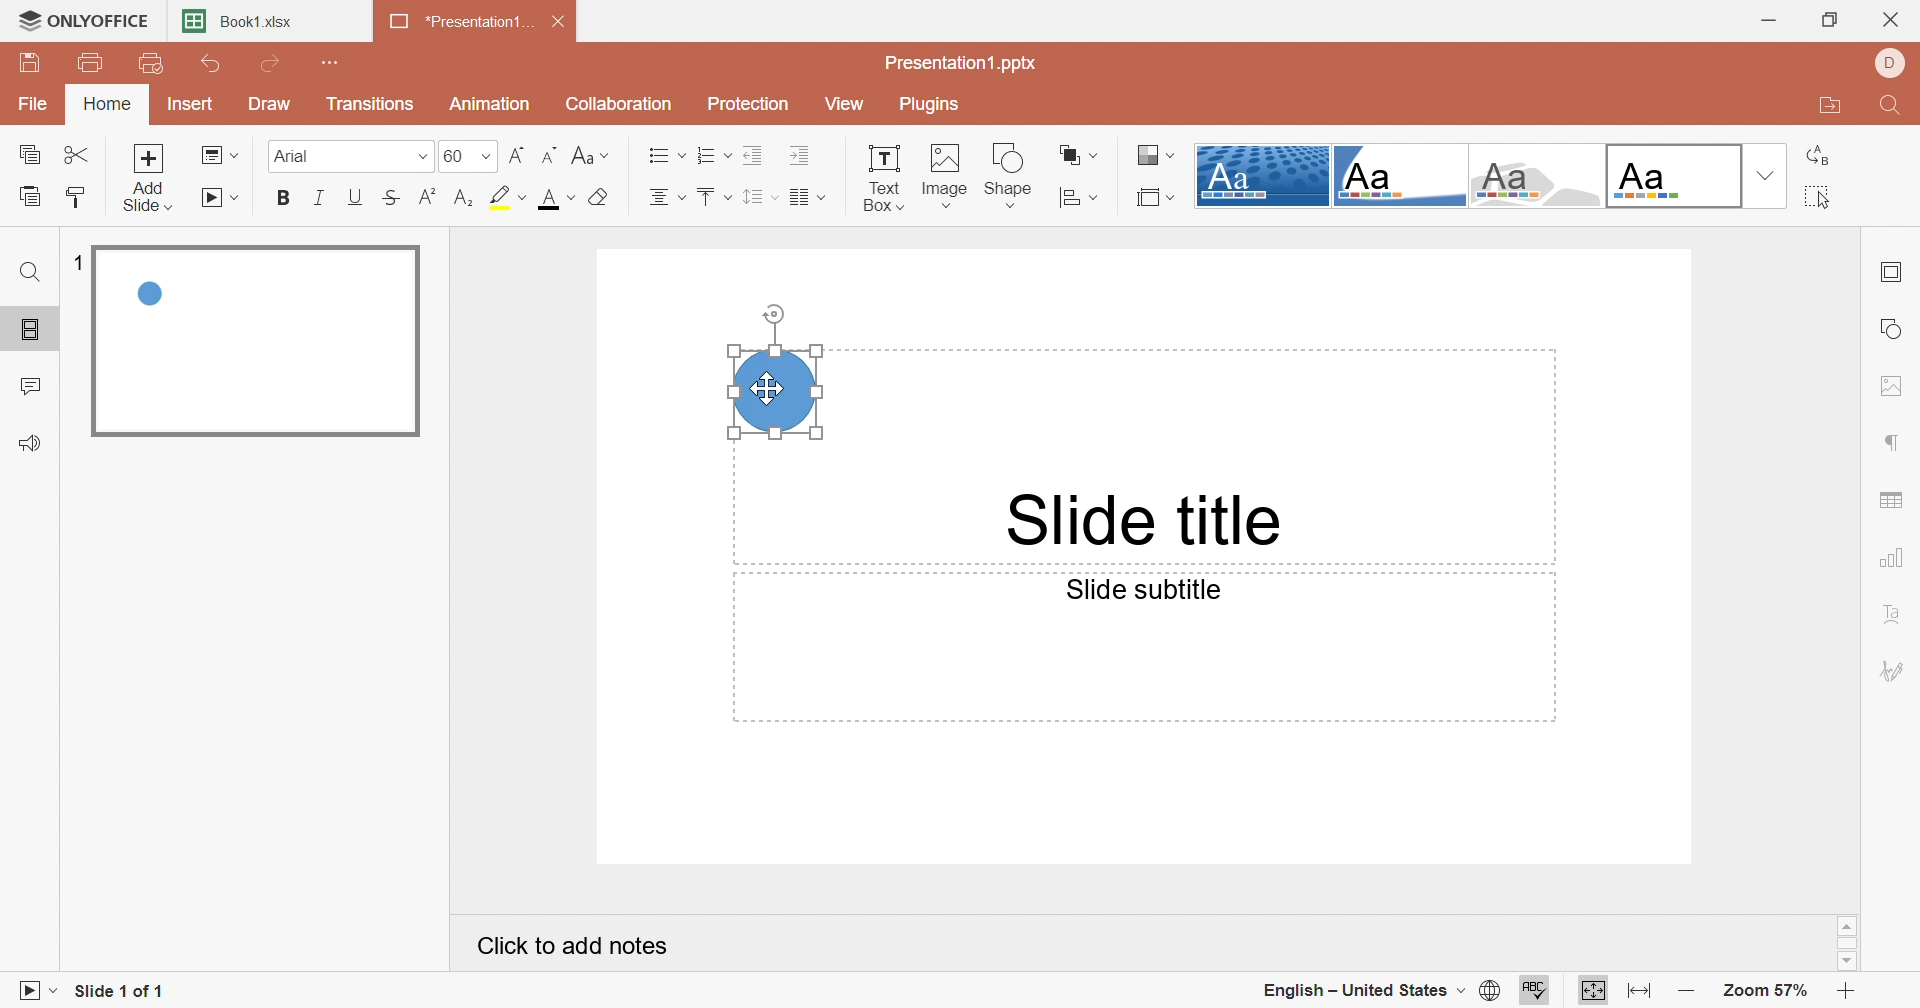 This screenshot has width=1920, height=1008. What do you see at coordinates (1762, 177) in the screenshot?
I see `Drop down` at bounding box center [1762, 177].